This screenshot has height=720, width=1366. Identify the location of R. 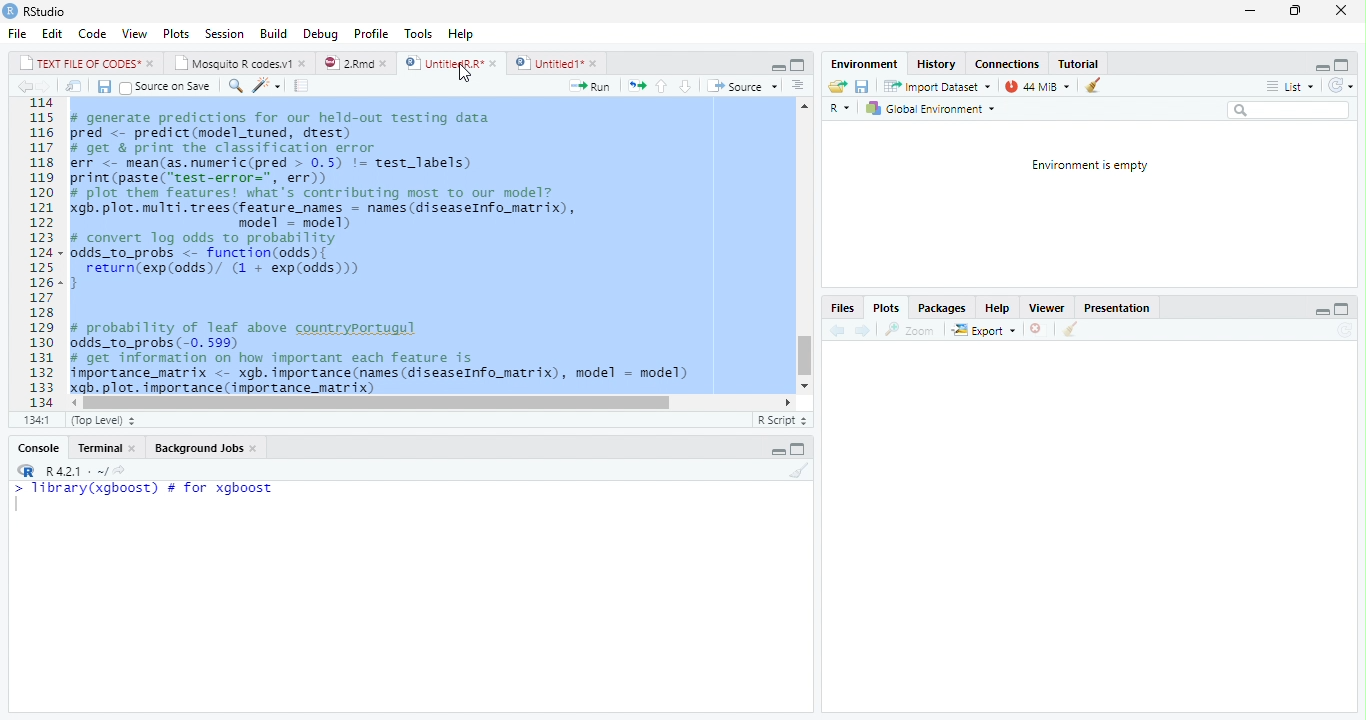
(24, 470).